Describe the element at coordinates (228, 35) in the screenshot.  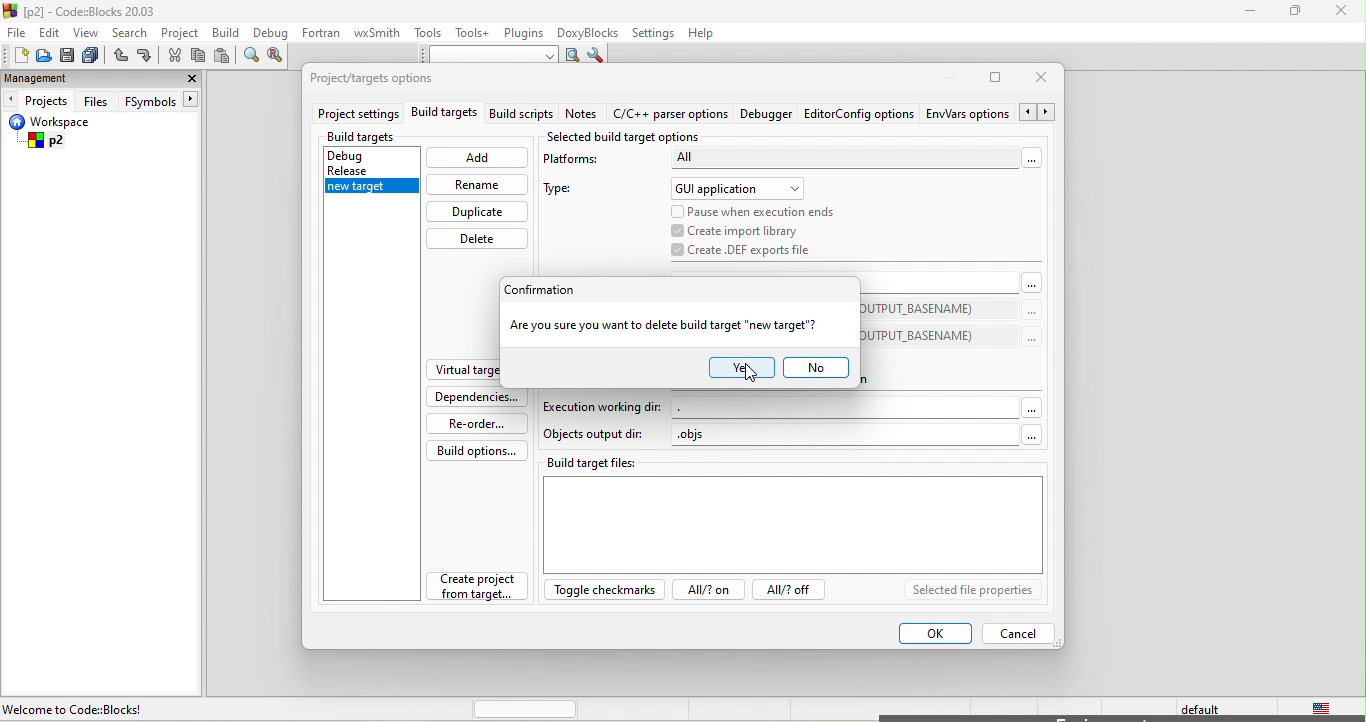
I see `build` at that location.